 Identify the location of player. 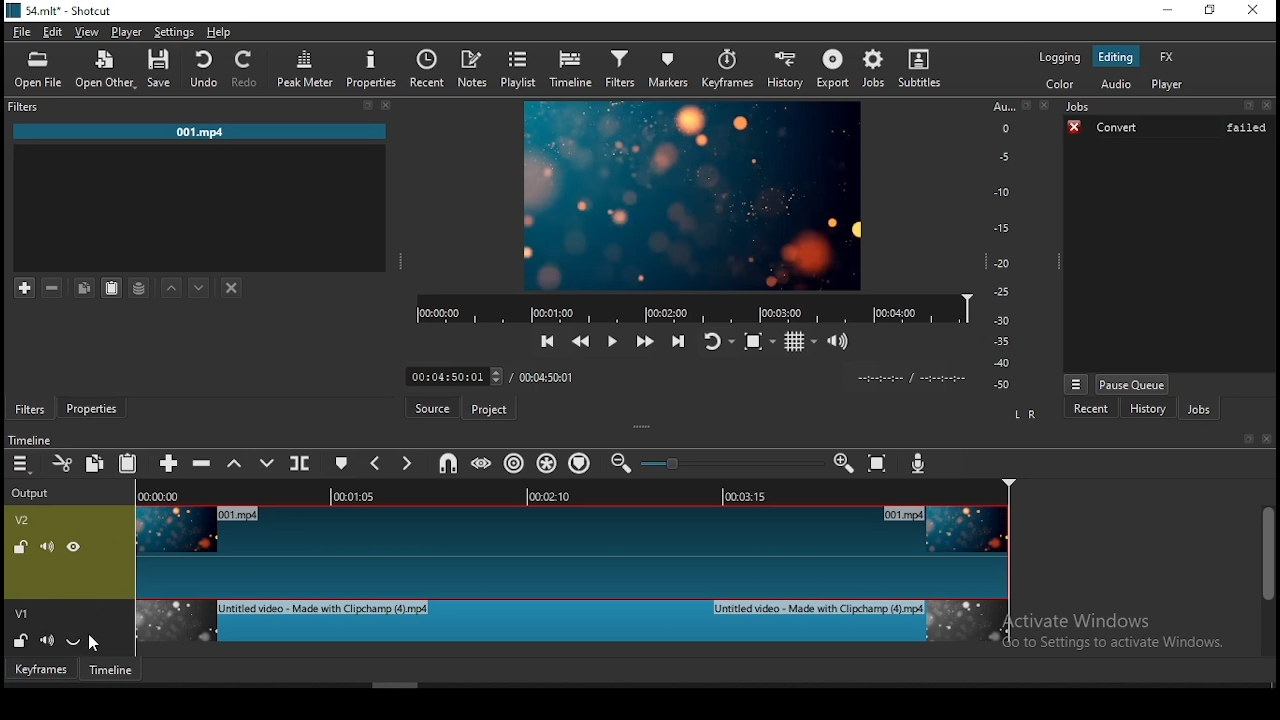
(1167, 83).